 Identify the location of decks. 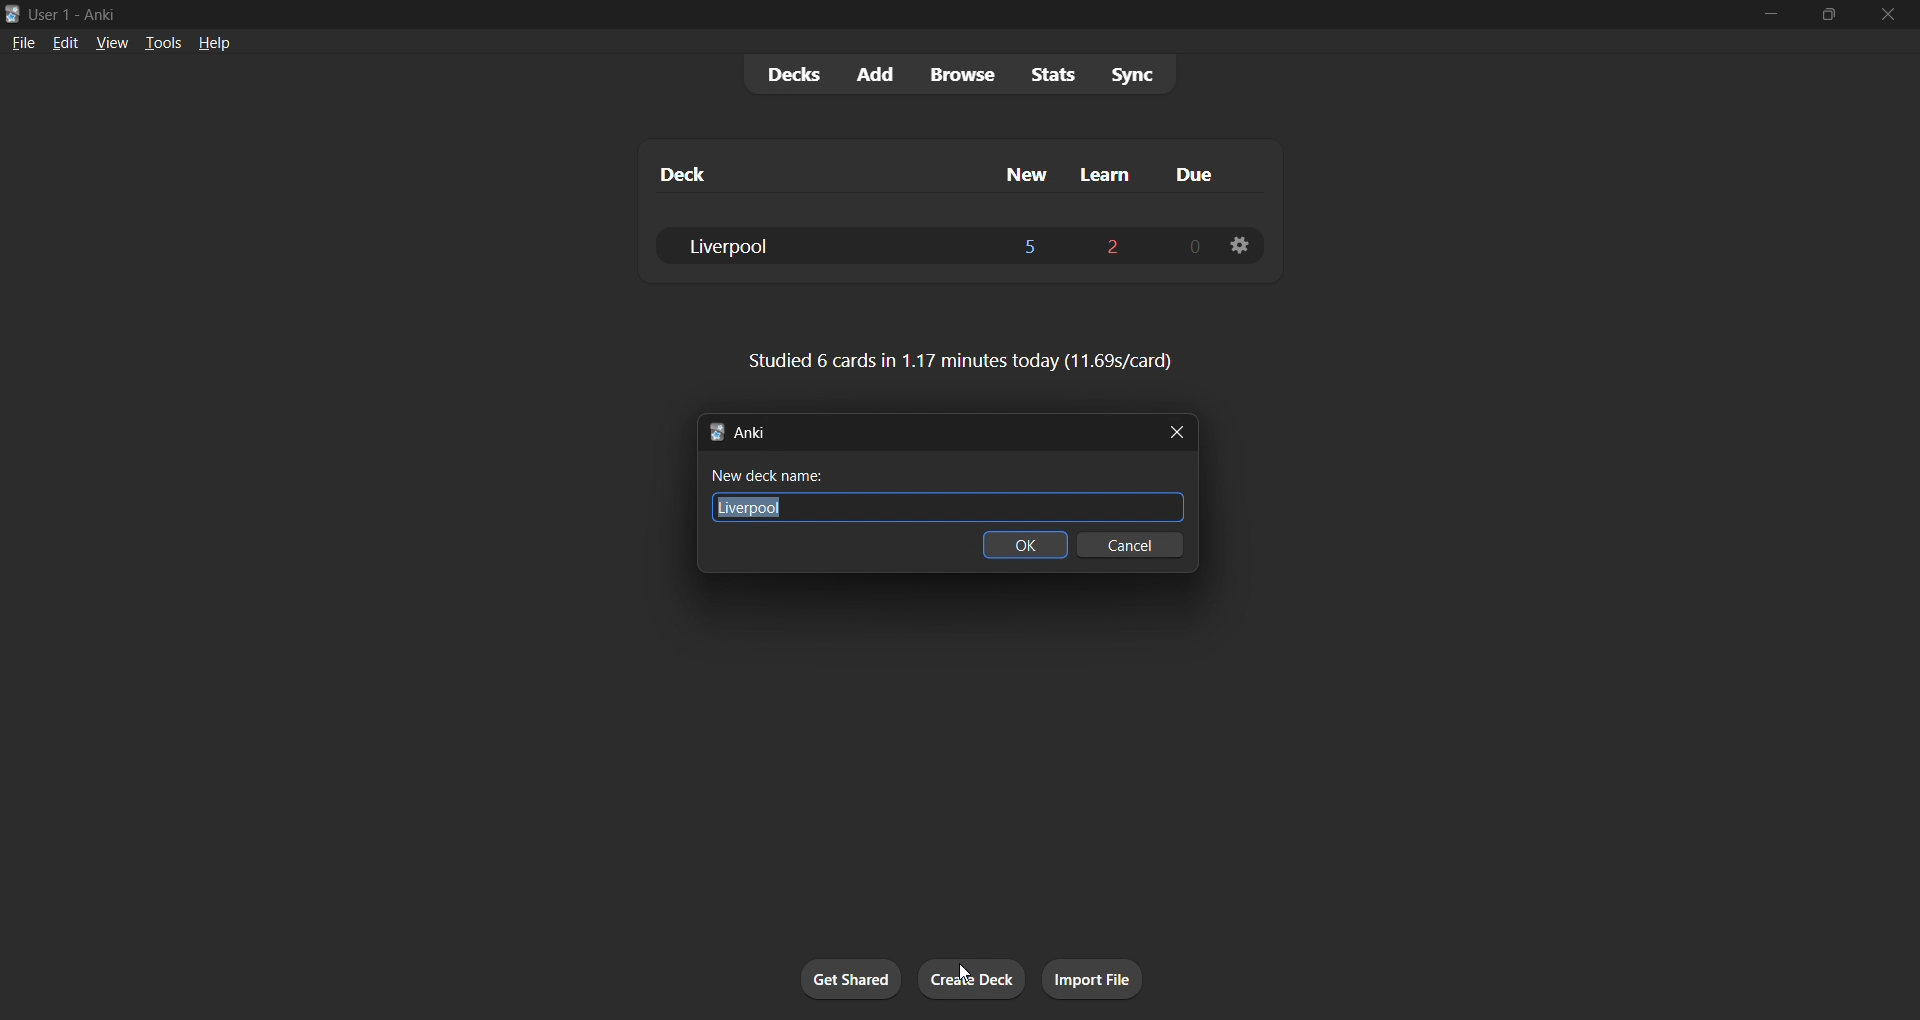
(785, 76).